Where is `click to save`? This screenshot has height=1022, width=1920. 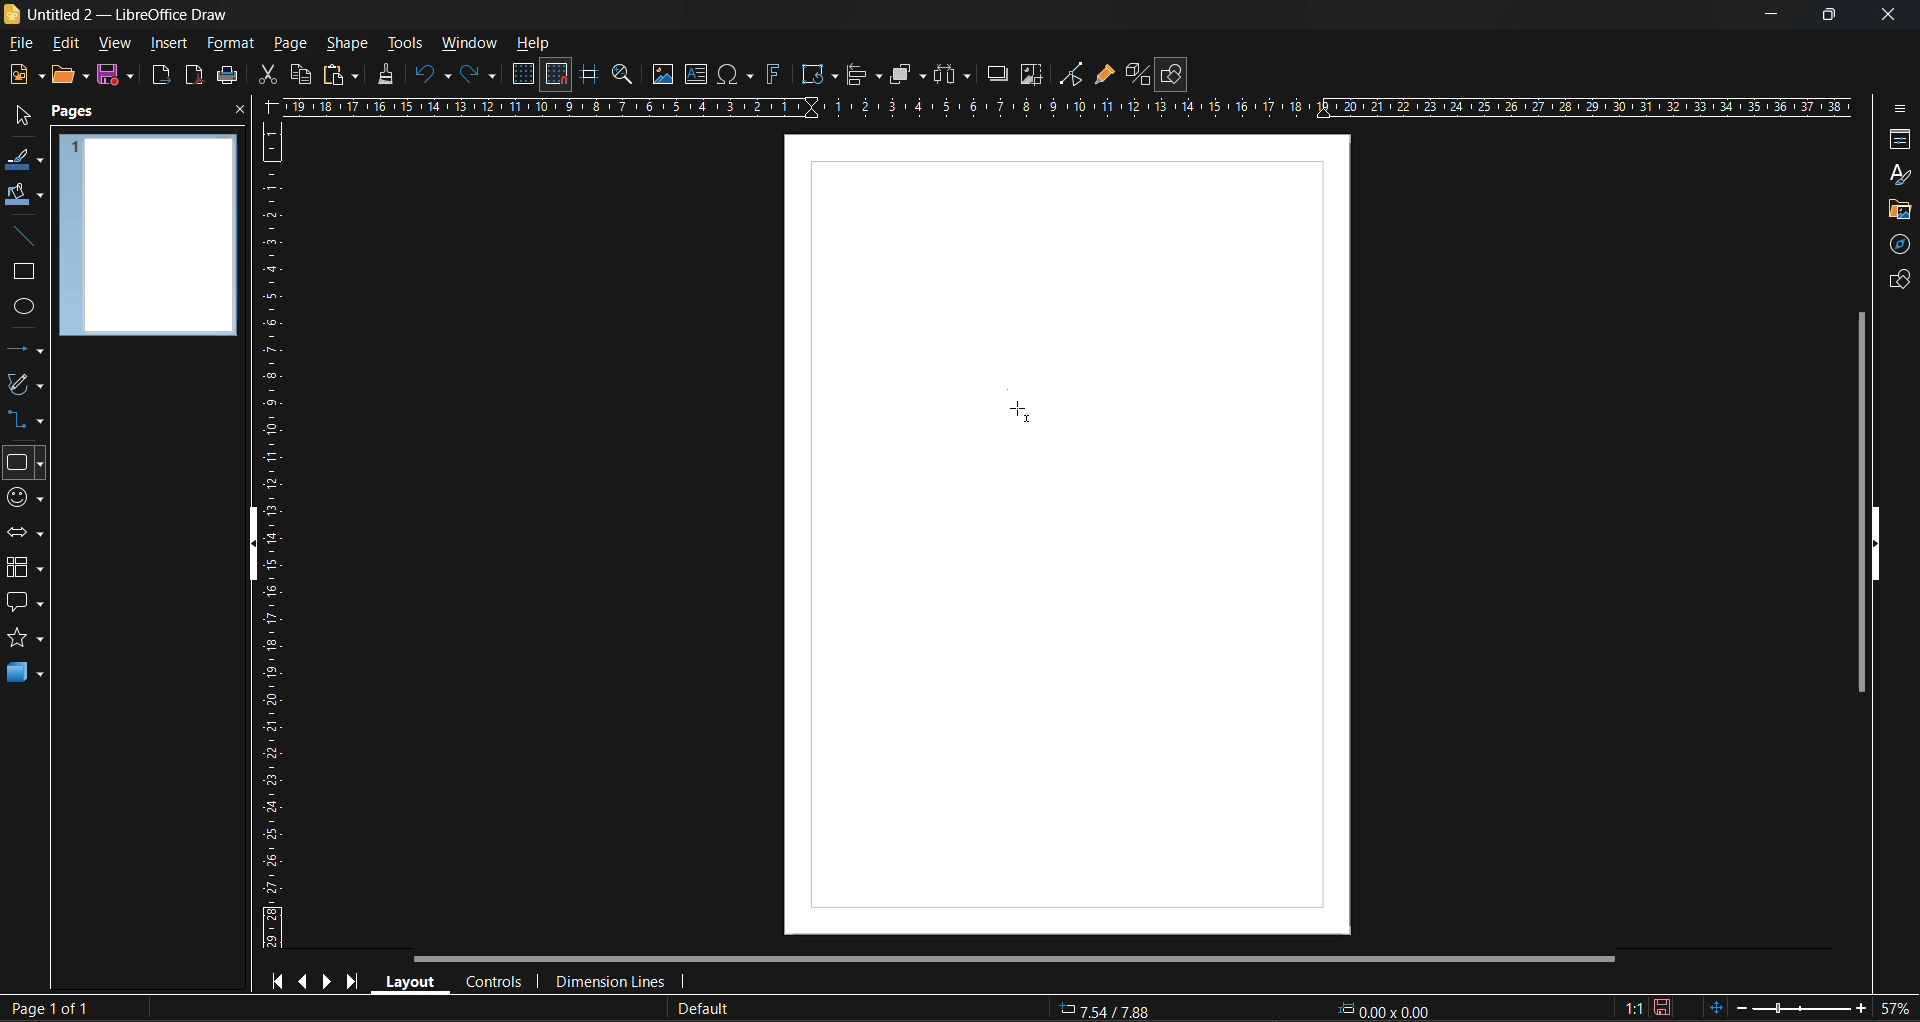 click to save is located at coordinates (1665, 1008).